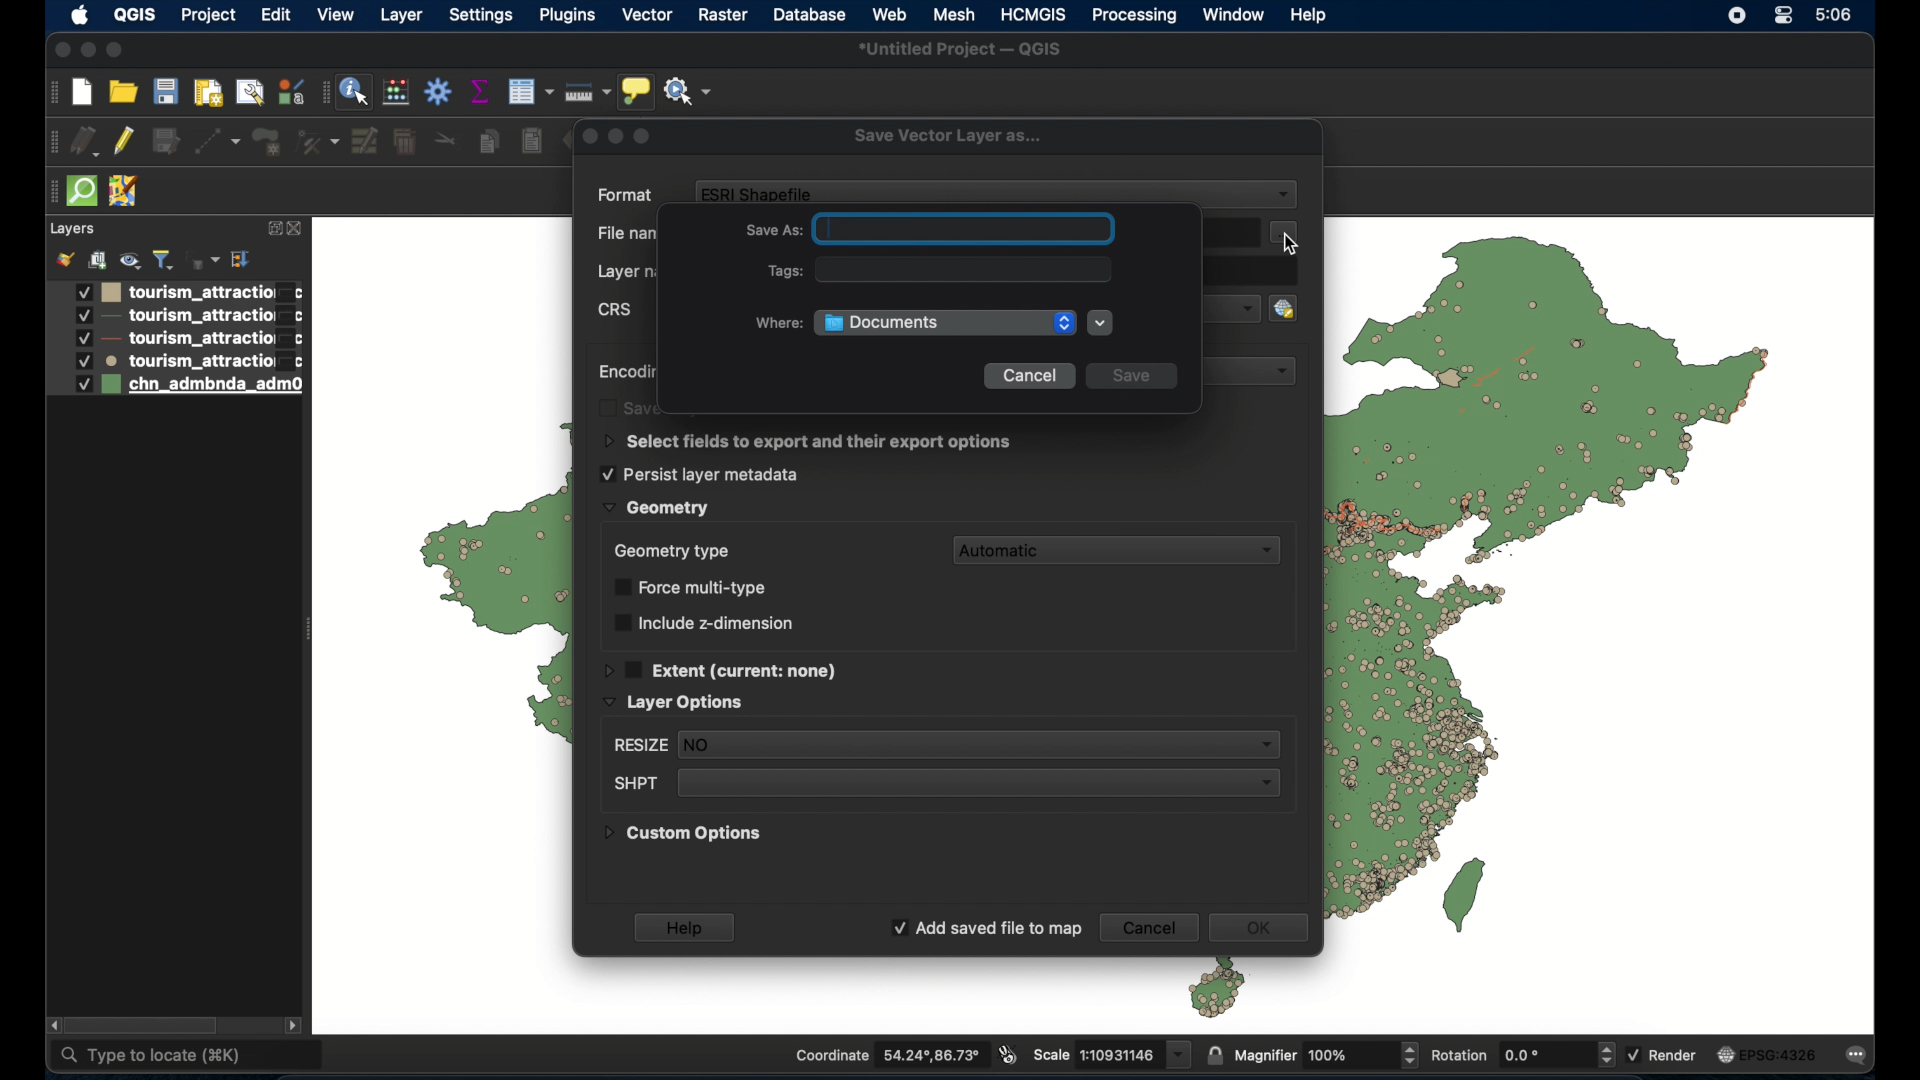  What do you see at coordinates (480, 17) in the screenshot?
I see `settings` at bounding box center [480, 17].